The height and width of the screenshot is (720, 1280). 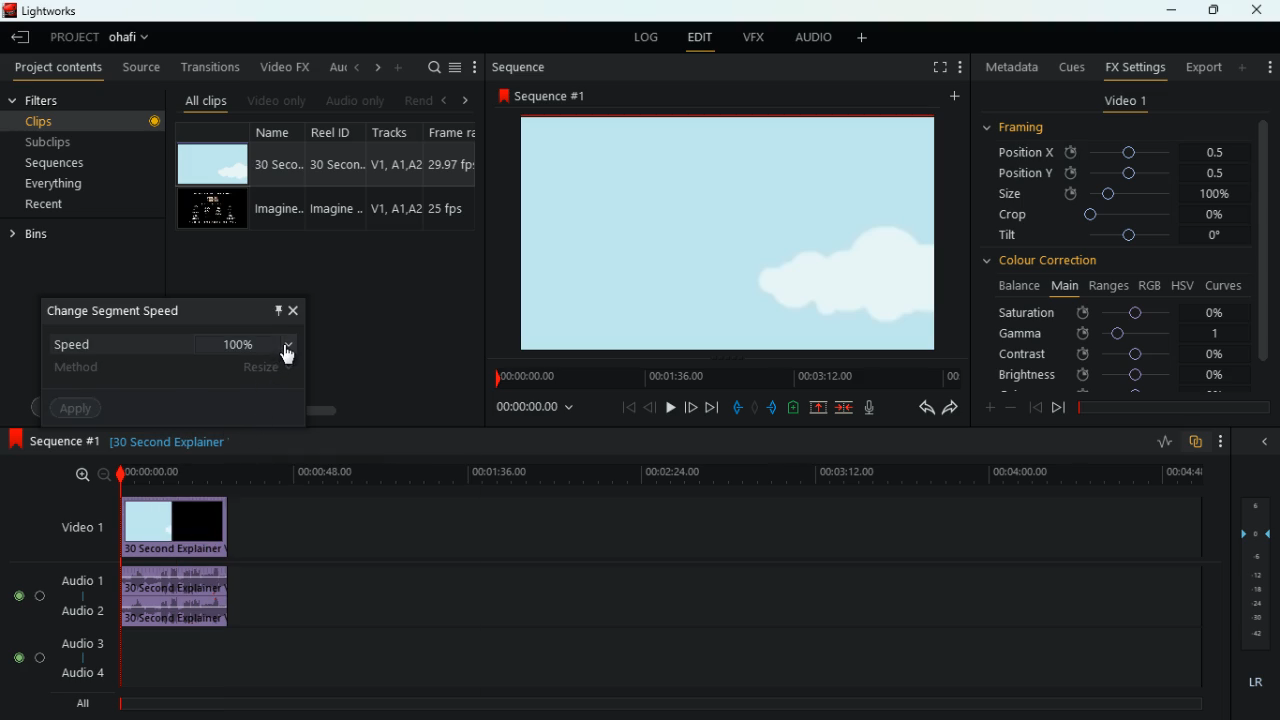 What do you see at coordinates (1151, 284) in the screenshot?
I see `rgb` at bounding box center [1151, 284].